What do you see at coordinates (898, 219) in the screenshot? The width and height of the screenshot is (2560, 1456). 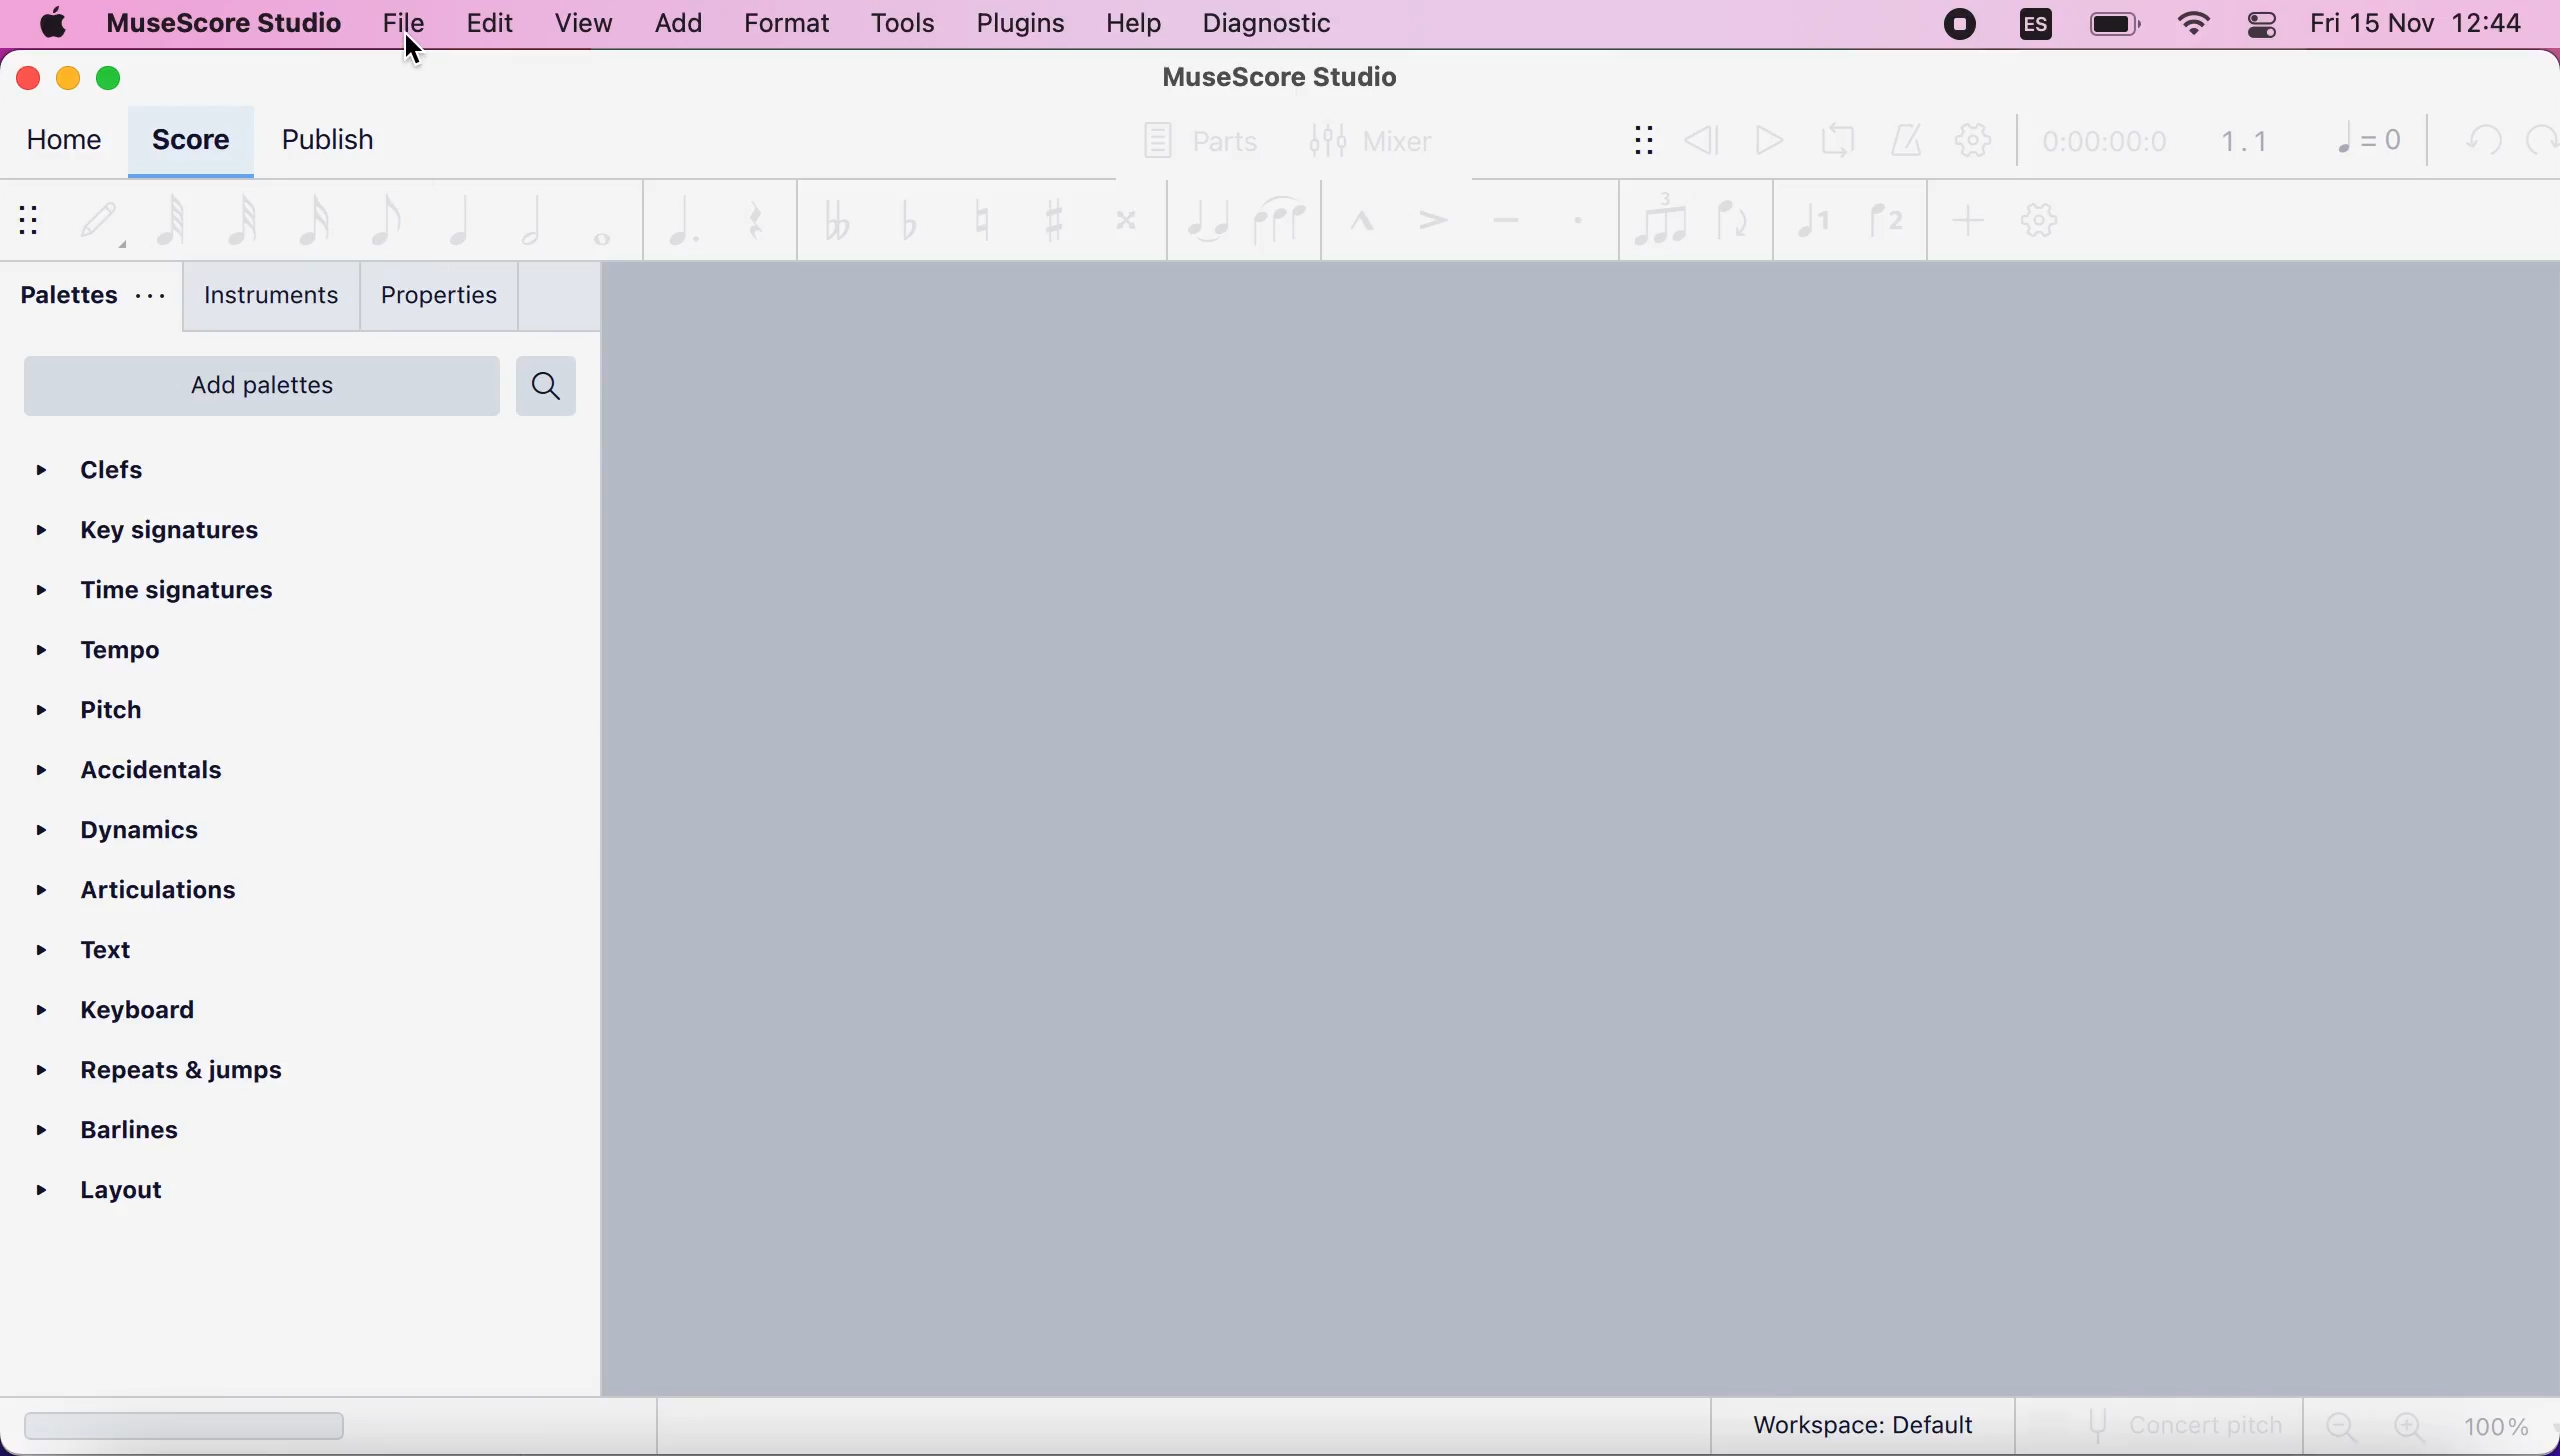 I see `toggle flat` at bounding box center [898, 219].